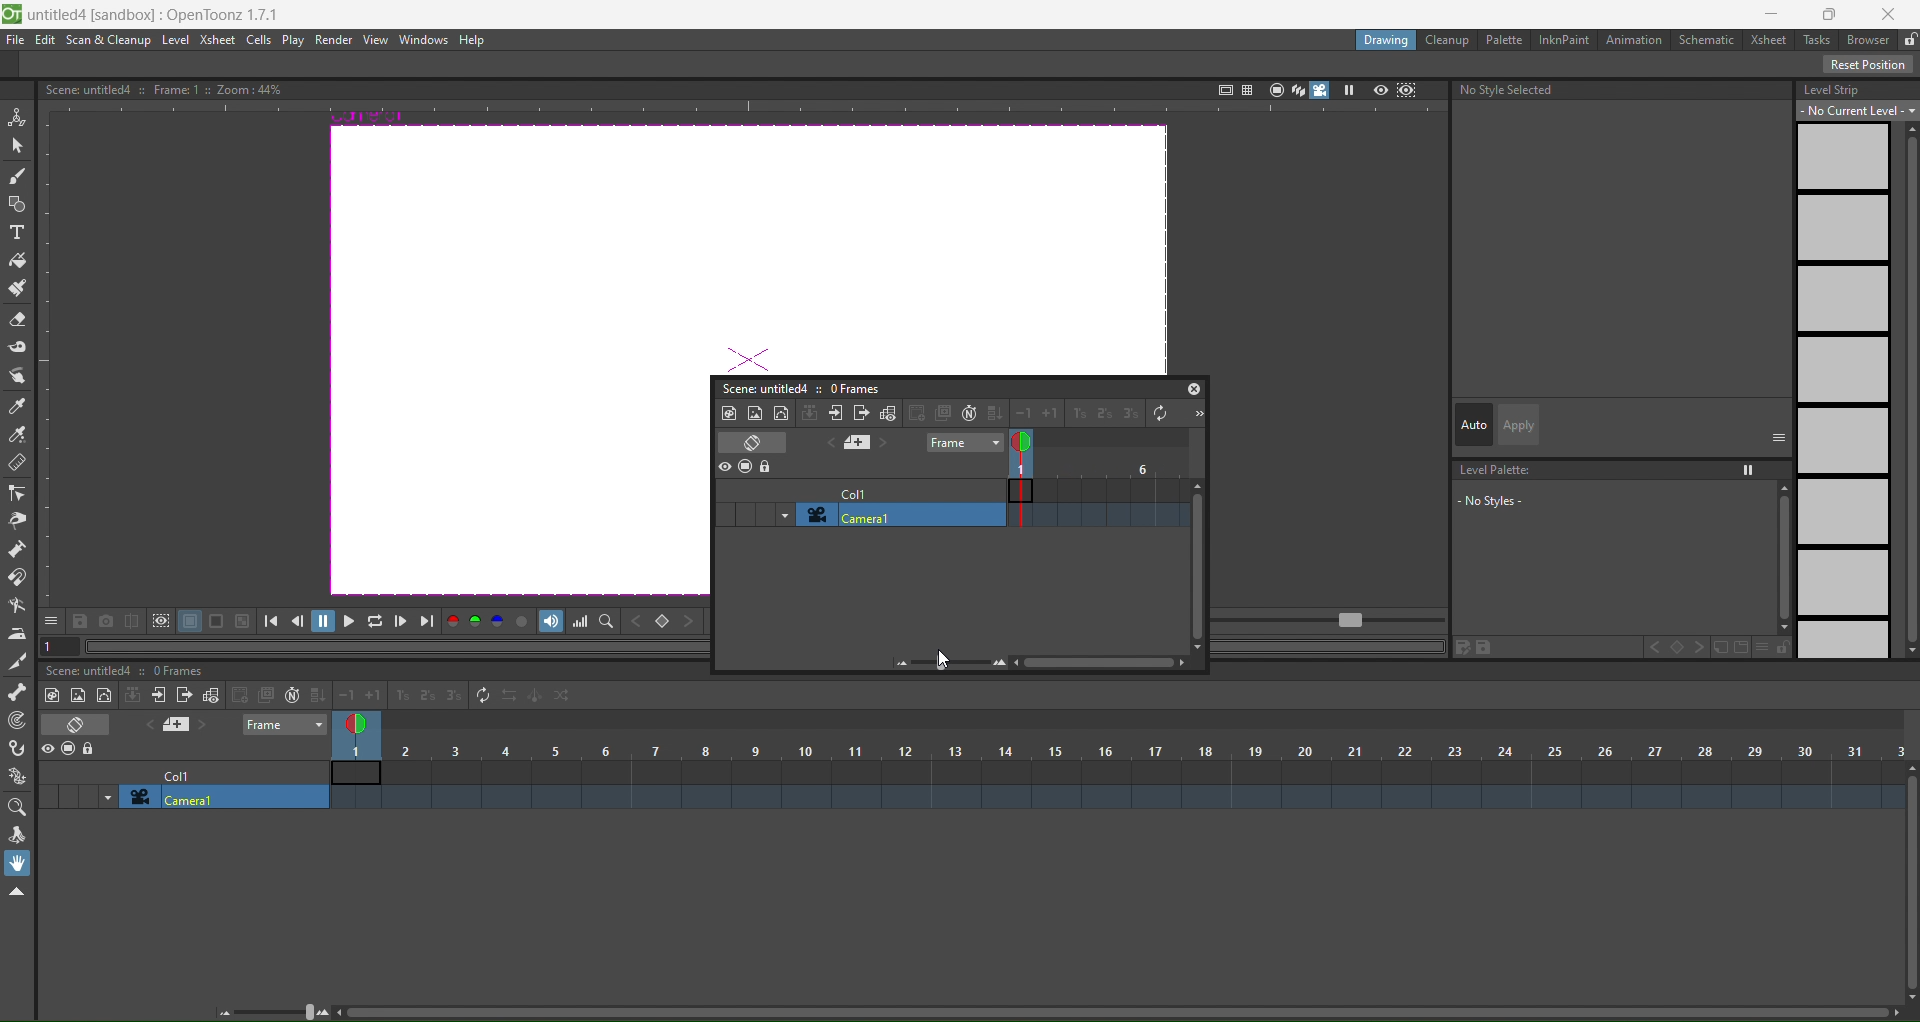 The image size is (1920, 1022). Describe the element at coordinates (363, 721) in the screenshot. I see `double click to toggle onion skin` at that location.